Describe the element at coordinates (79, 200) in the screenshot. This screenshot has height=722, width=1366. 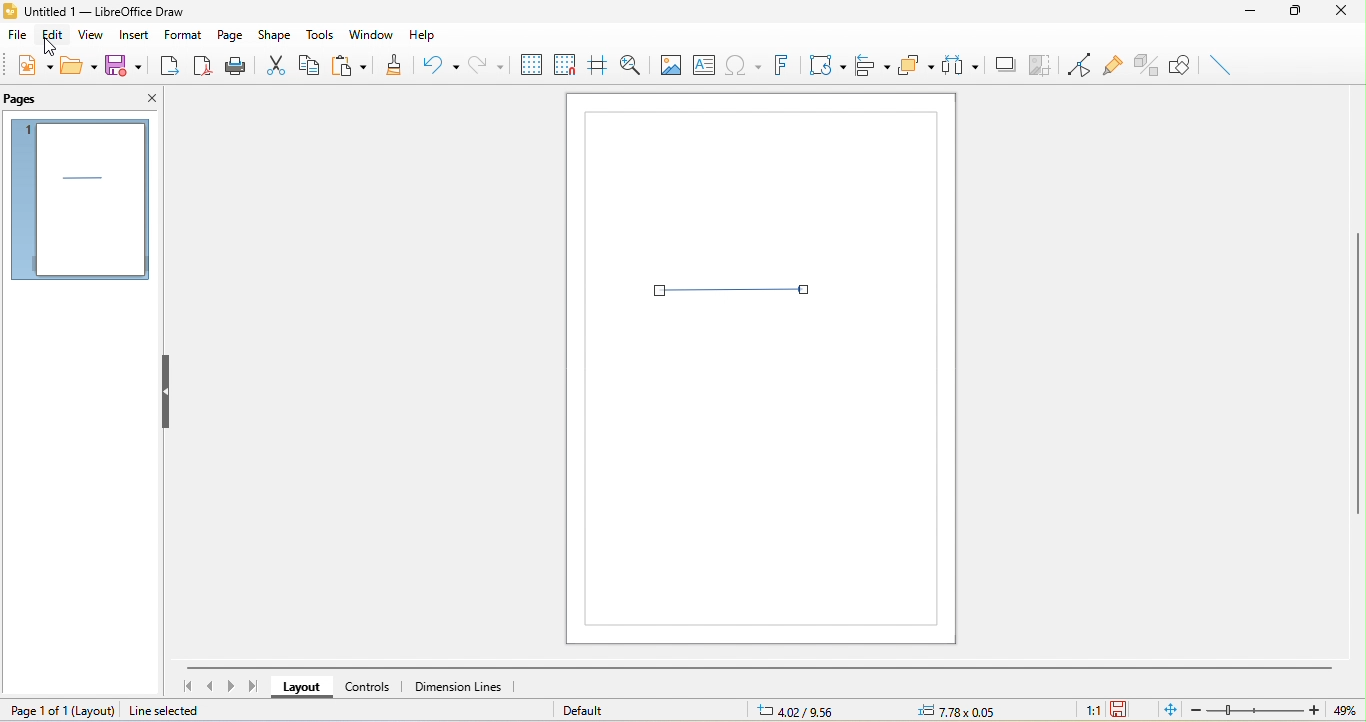
I see `pages` at that location.